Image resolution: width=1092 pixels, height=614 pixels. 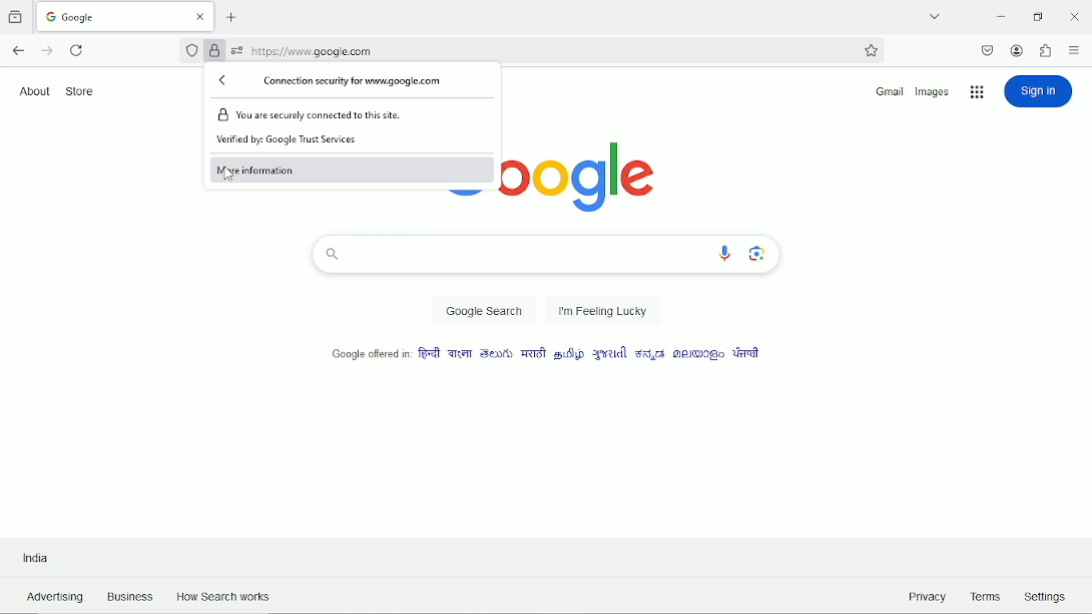 I want to click on Reload current page, so click(x=79, y=49).